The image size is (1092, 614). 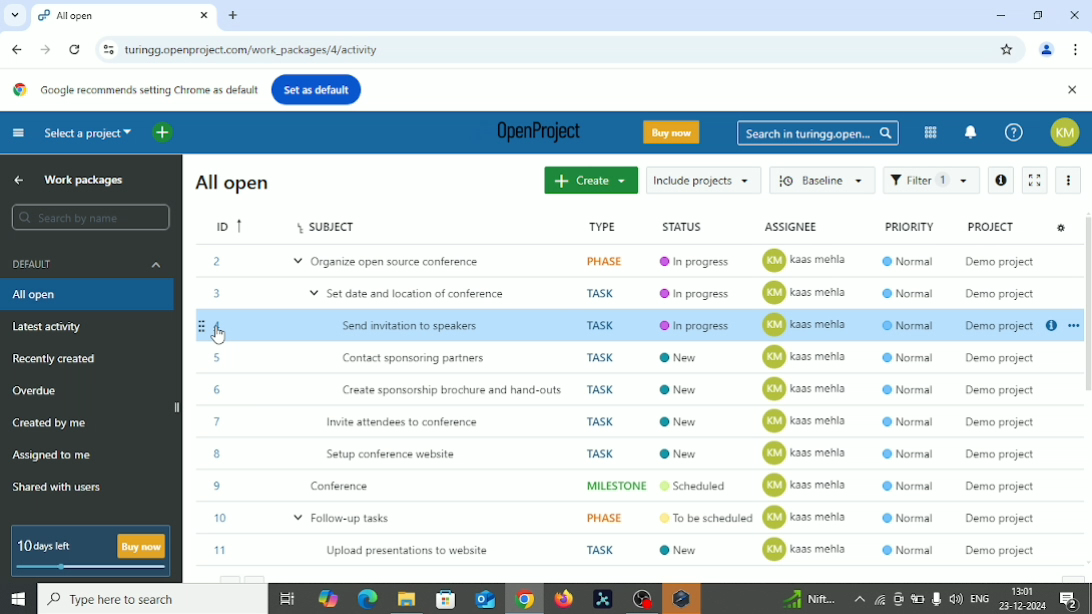 I want to click on Conference, so click(x=635, y=485).